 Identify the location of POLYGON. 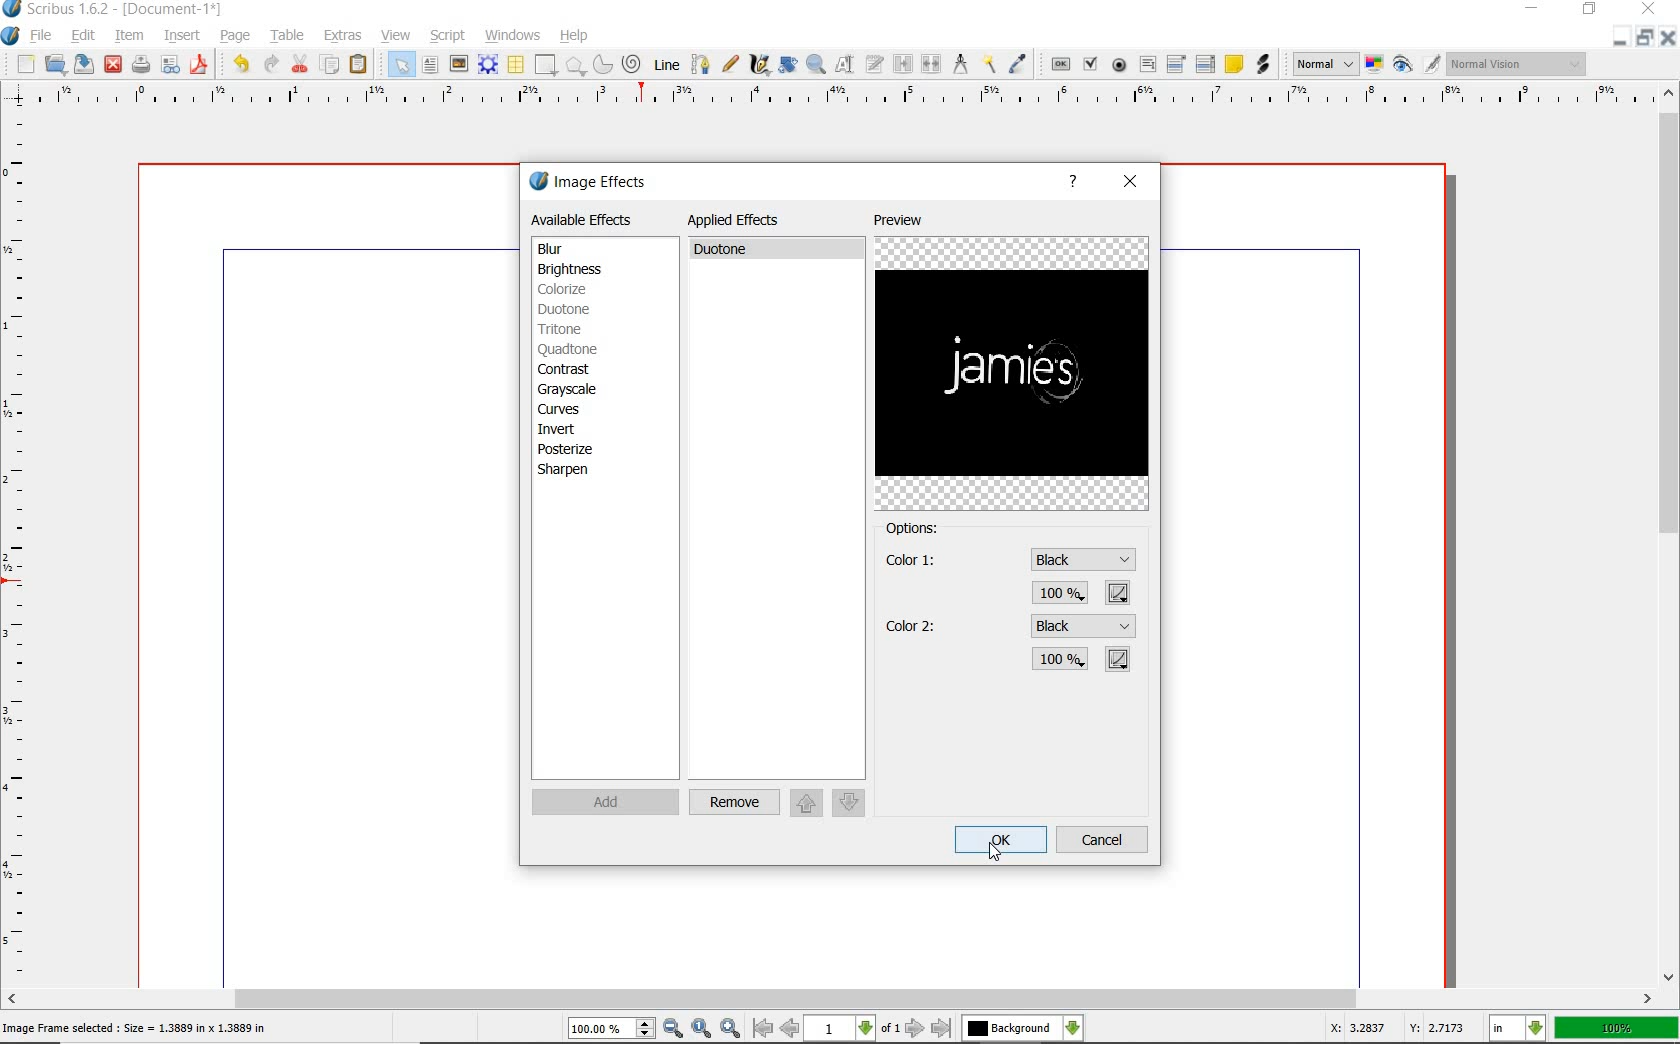
(575, 66).